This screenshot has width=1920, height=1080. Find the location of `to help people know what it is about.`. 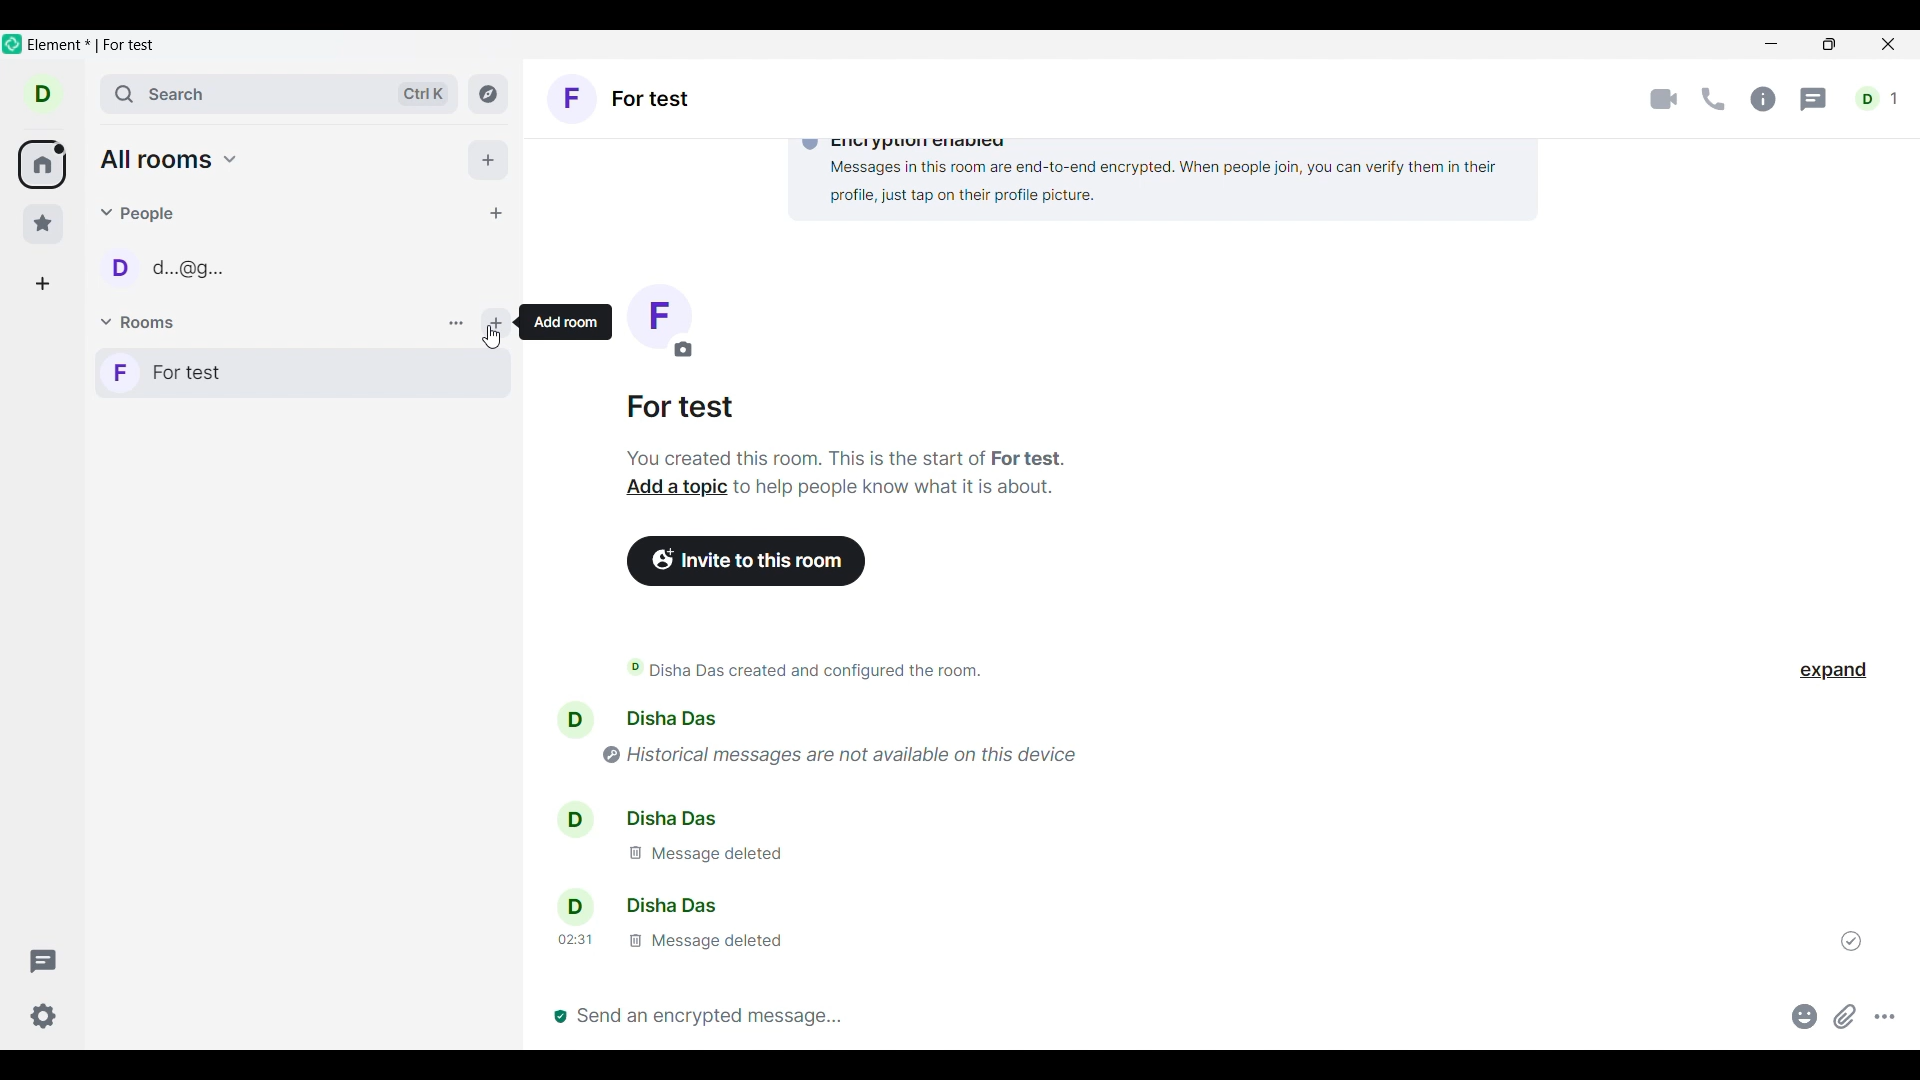

to help people know what it is about. is located at coordinates (902, 488).